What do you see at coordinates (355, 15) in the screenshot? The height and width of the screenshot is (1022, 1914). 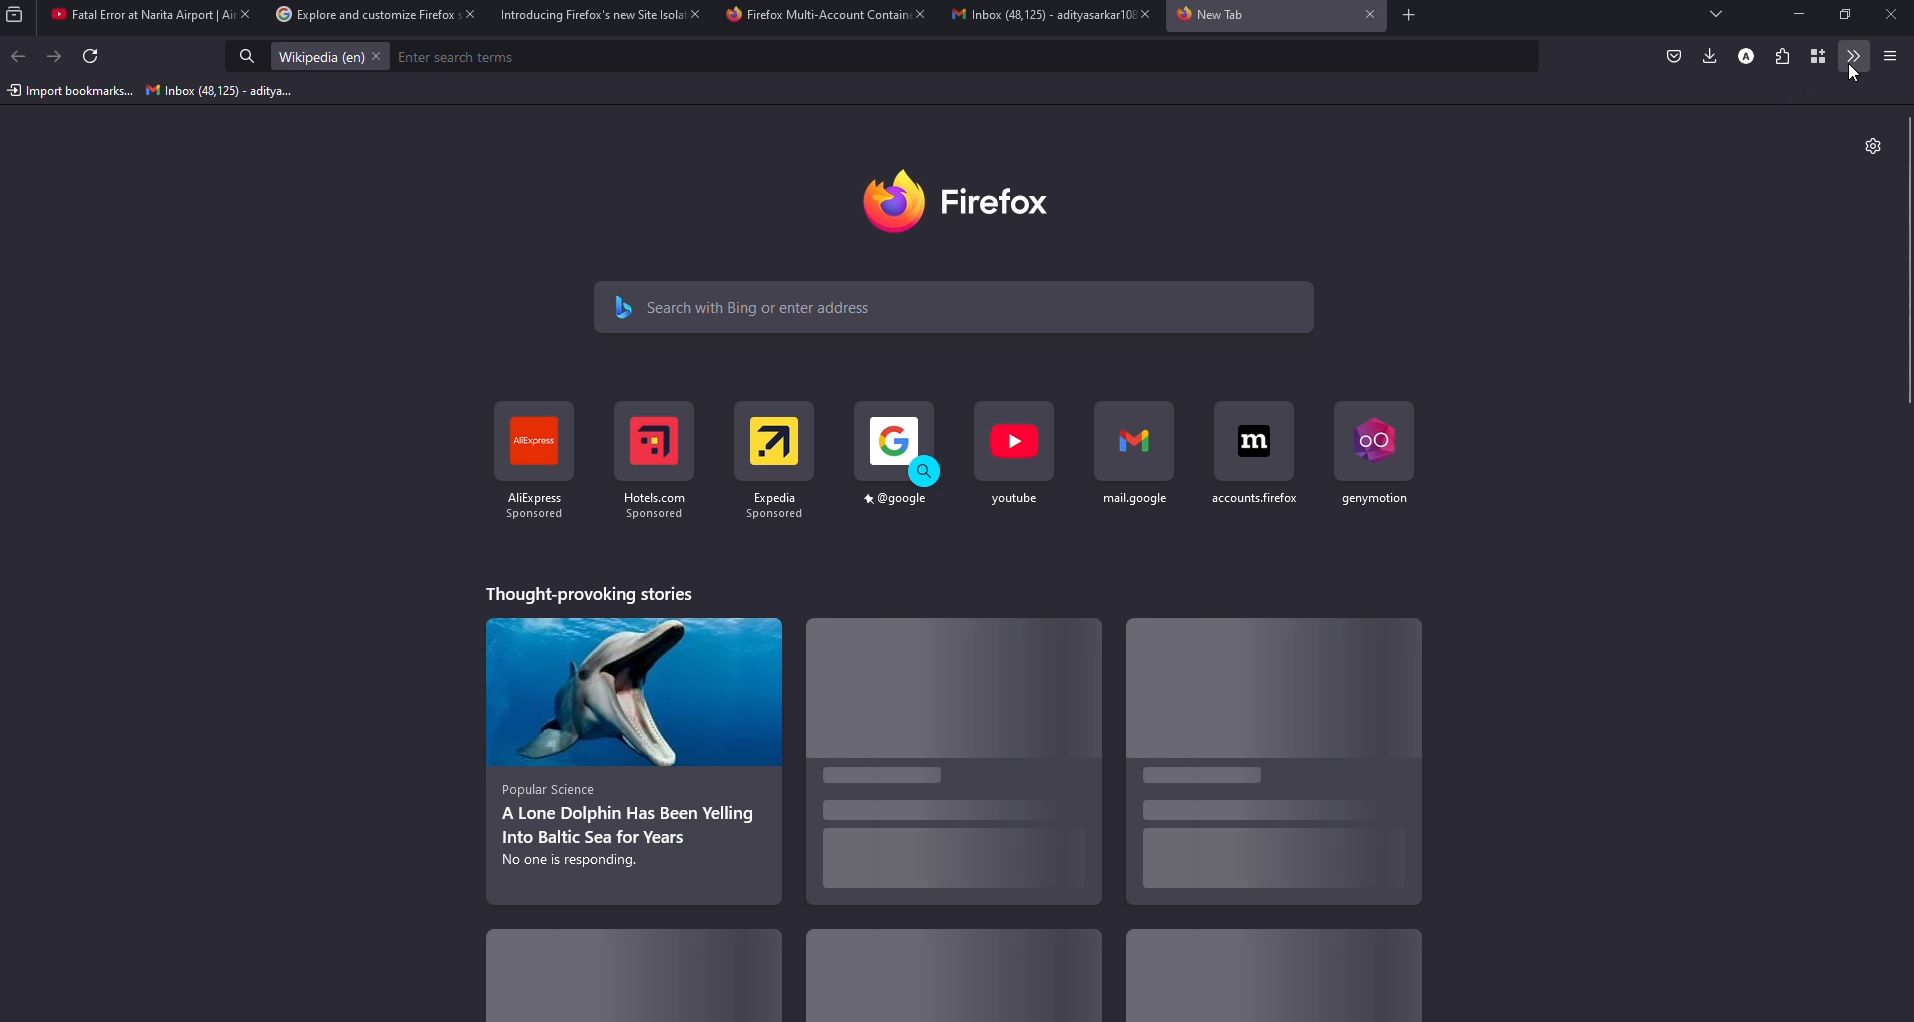 I see `tab` at bounding box center [355, 15].